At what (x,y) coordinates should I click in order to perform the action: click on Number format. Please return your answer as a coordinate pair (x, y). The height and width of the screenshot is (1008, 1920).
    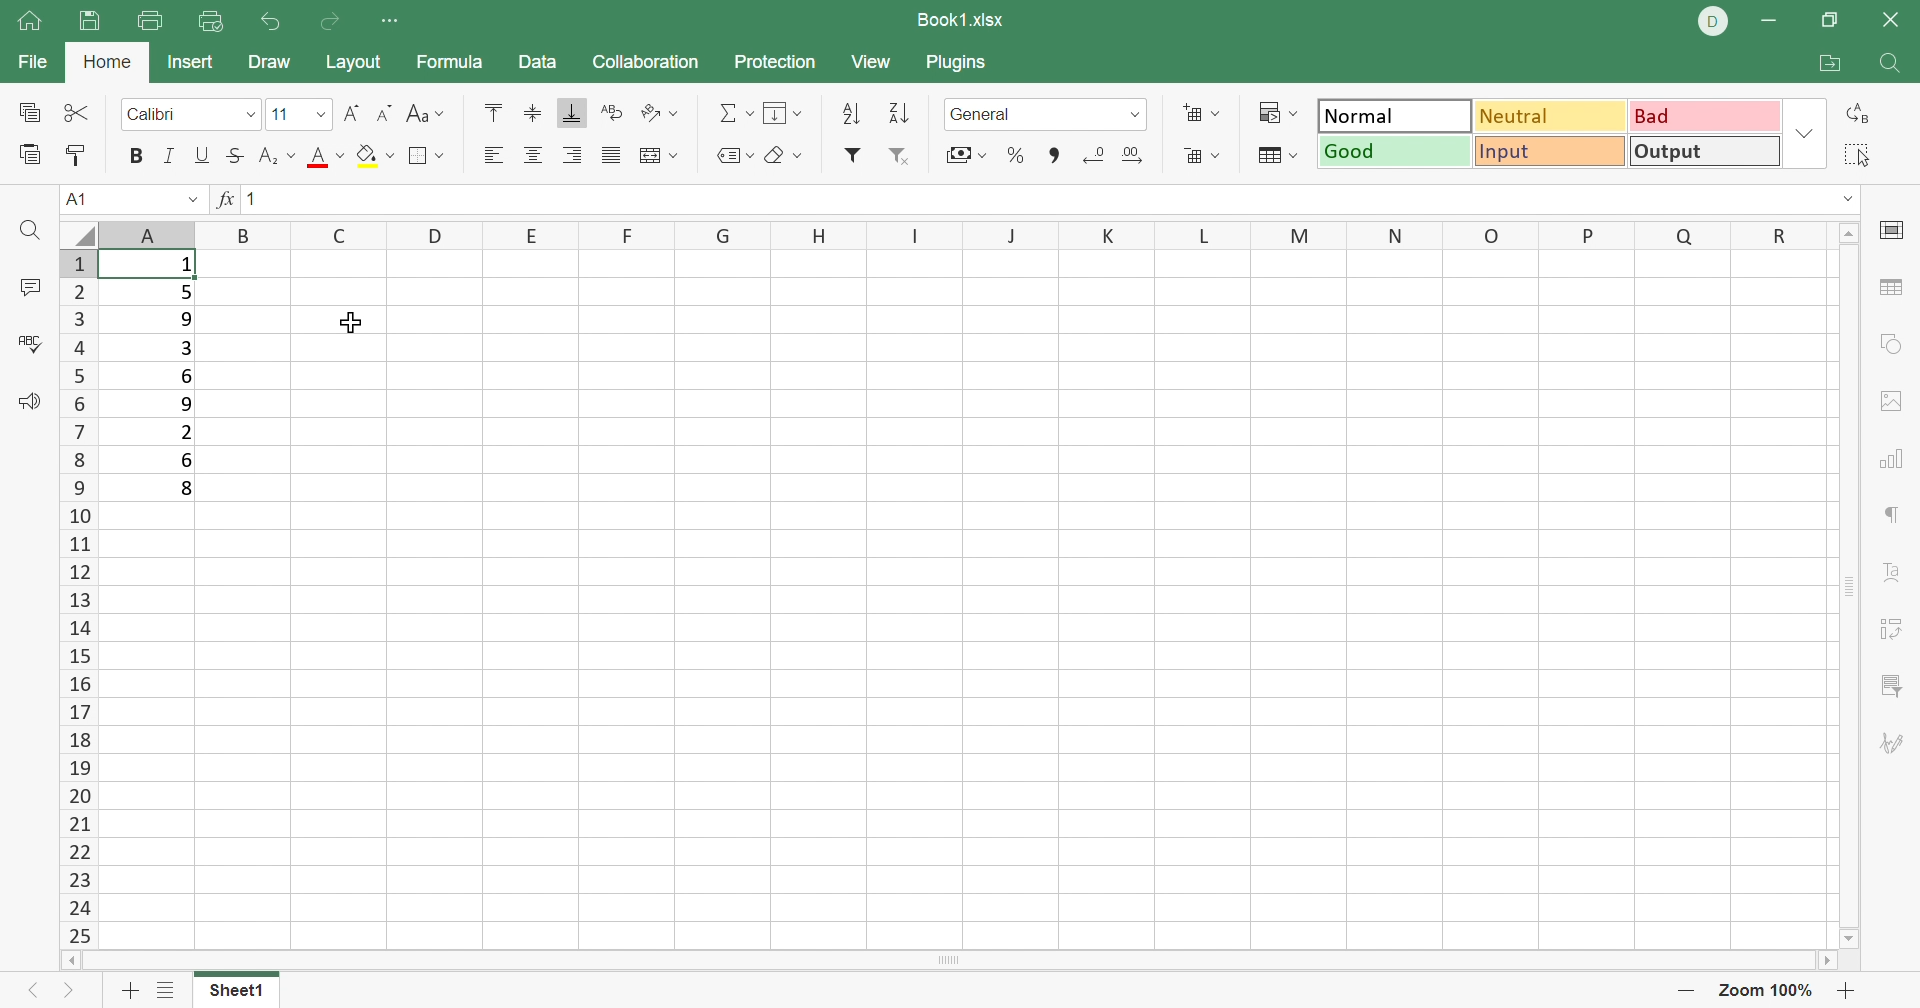
    Looking at the image, I should click on (1019, 114).